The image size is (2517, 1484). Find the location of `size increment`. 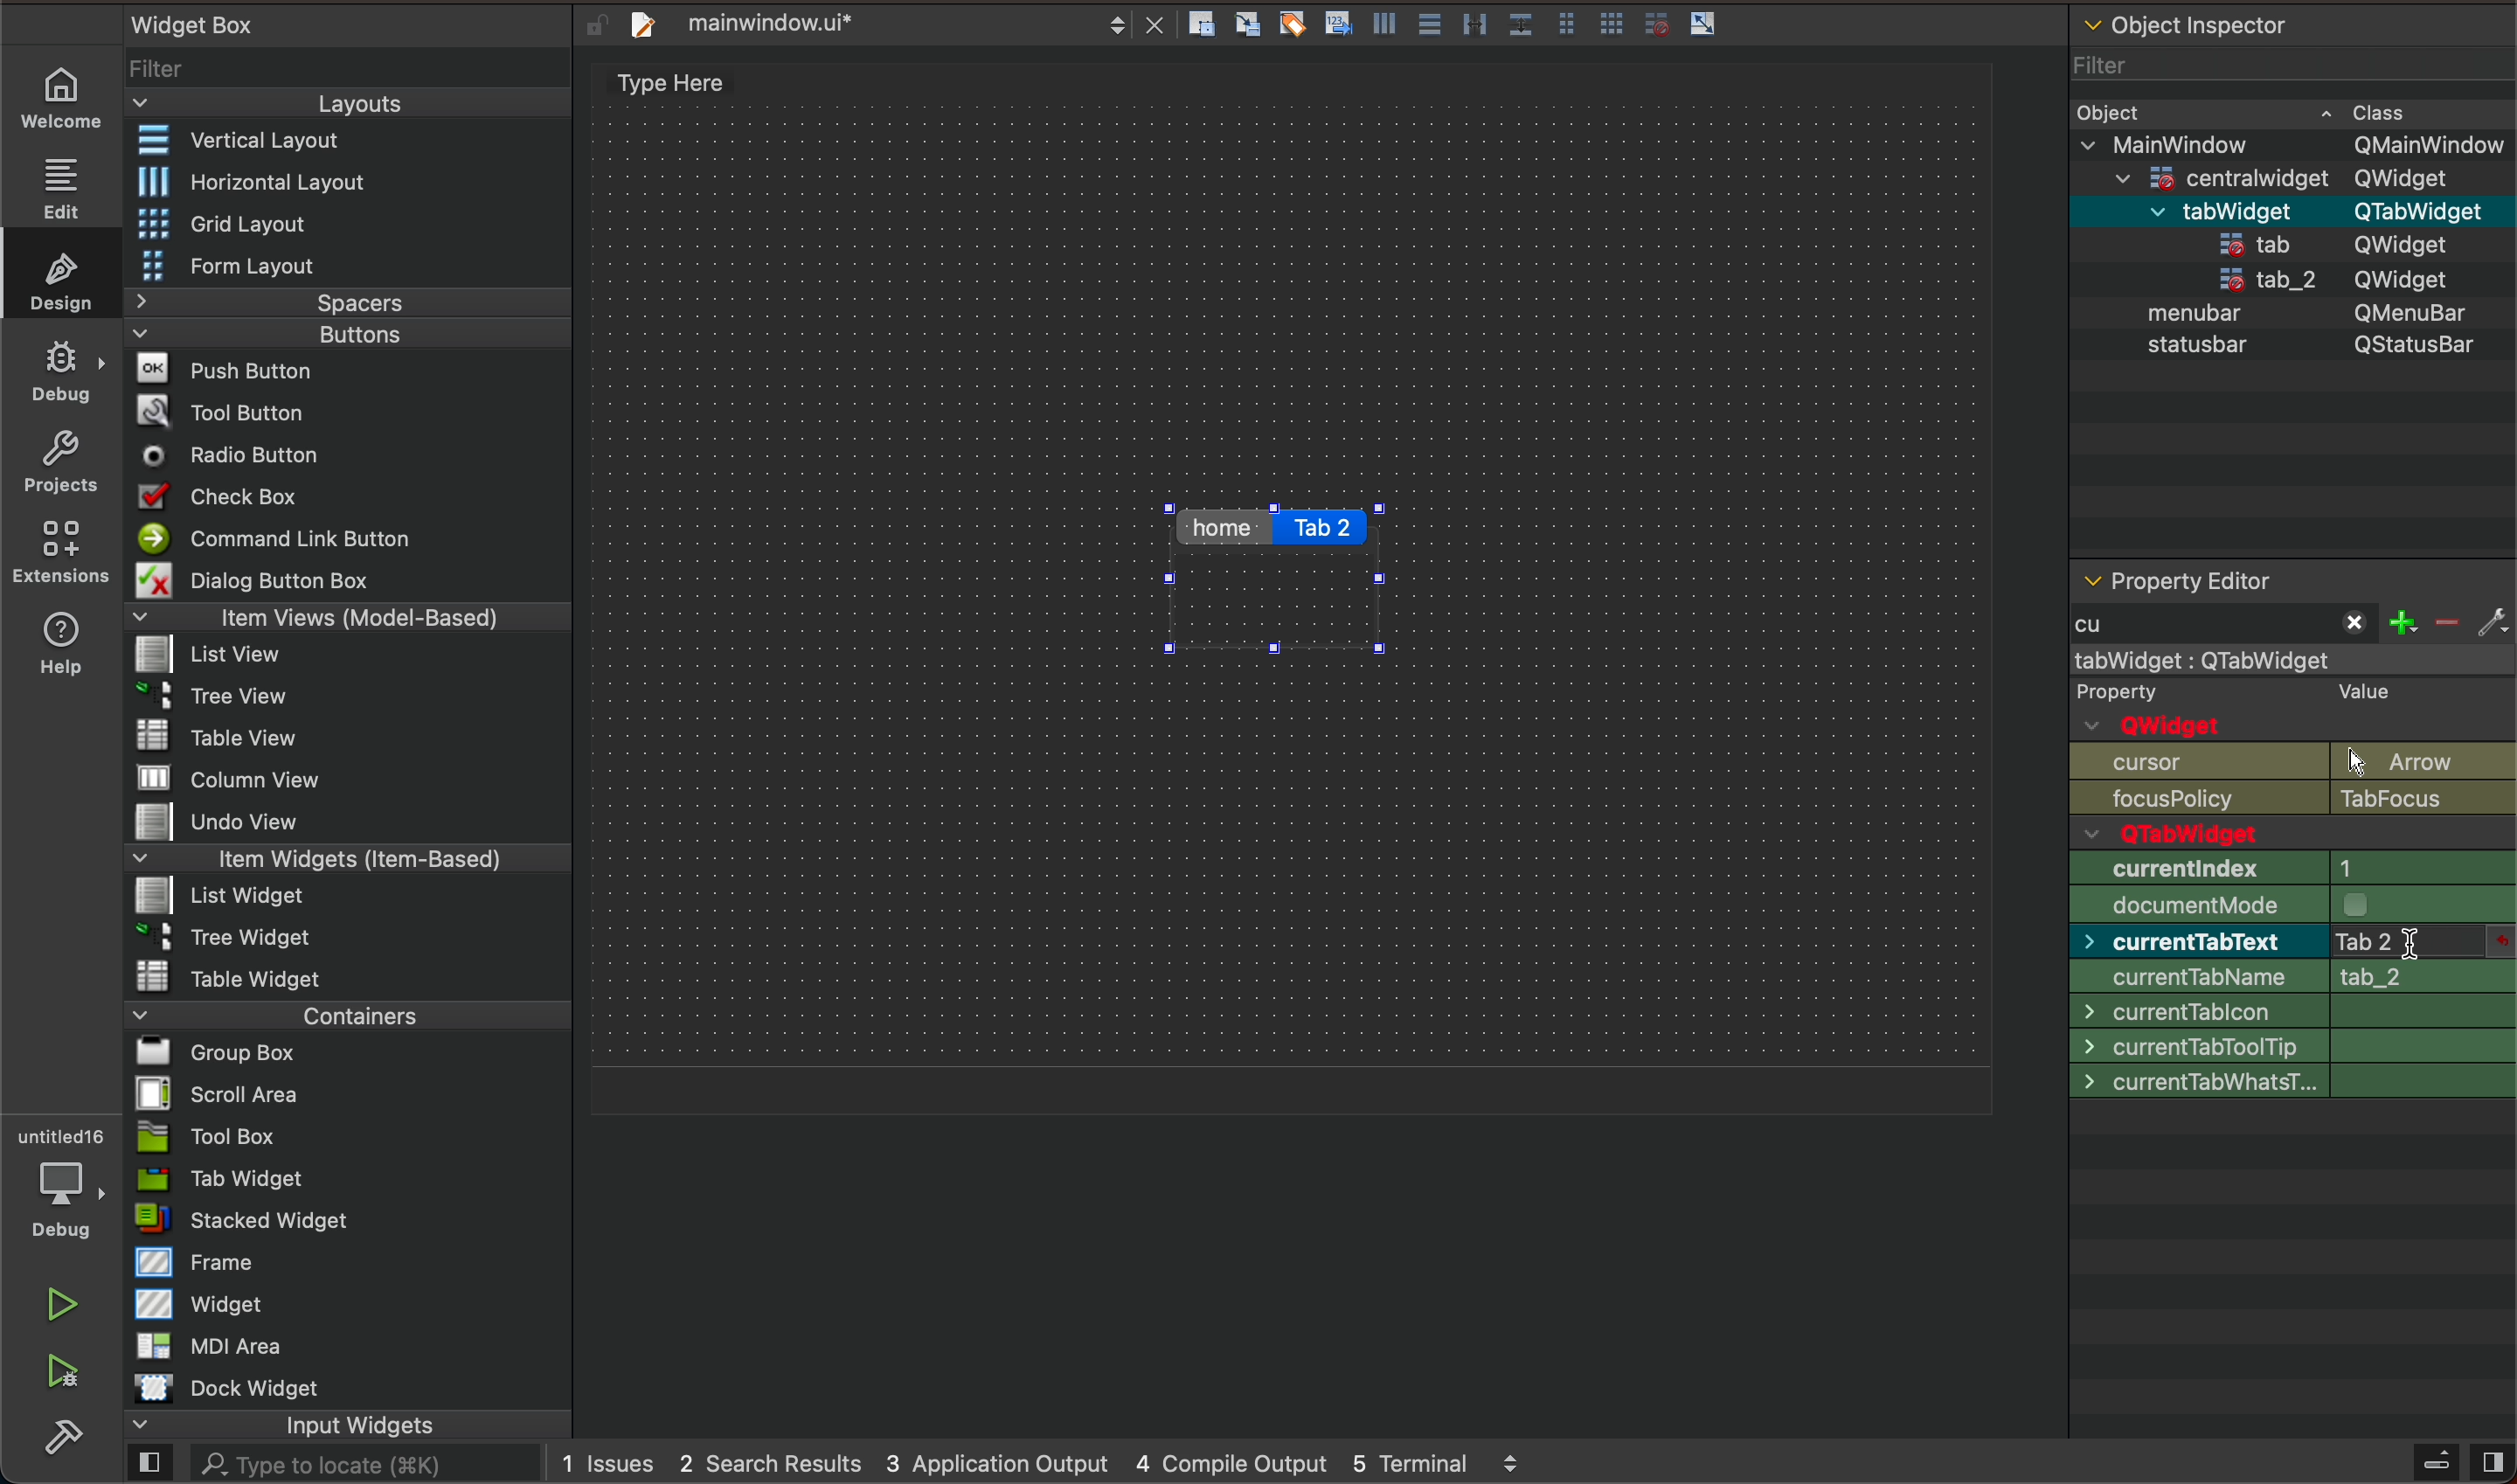

size increment is located at coordinates (2292, 1009).